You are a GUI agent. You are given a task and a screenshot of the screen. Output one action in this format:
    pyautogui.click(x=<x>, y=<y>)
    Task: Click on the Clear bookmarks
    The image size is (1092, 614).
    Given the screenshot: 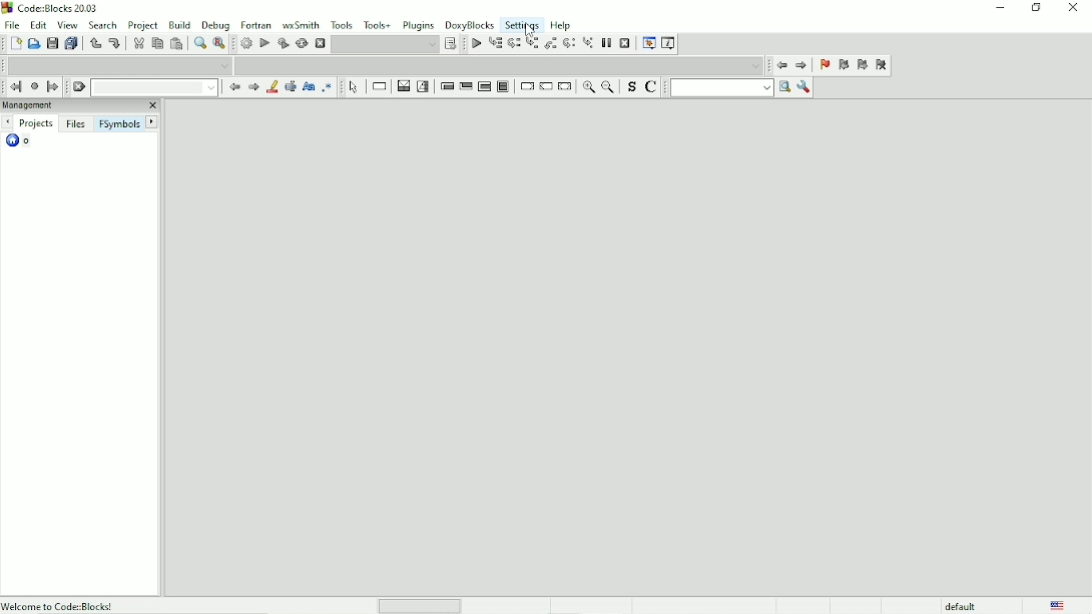 What is the action you would take?
    pyautogui.click(x=882, y=65)
    